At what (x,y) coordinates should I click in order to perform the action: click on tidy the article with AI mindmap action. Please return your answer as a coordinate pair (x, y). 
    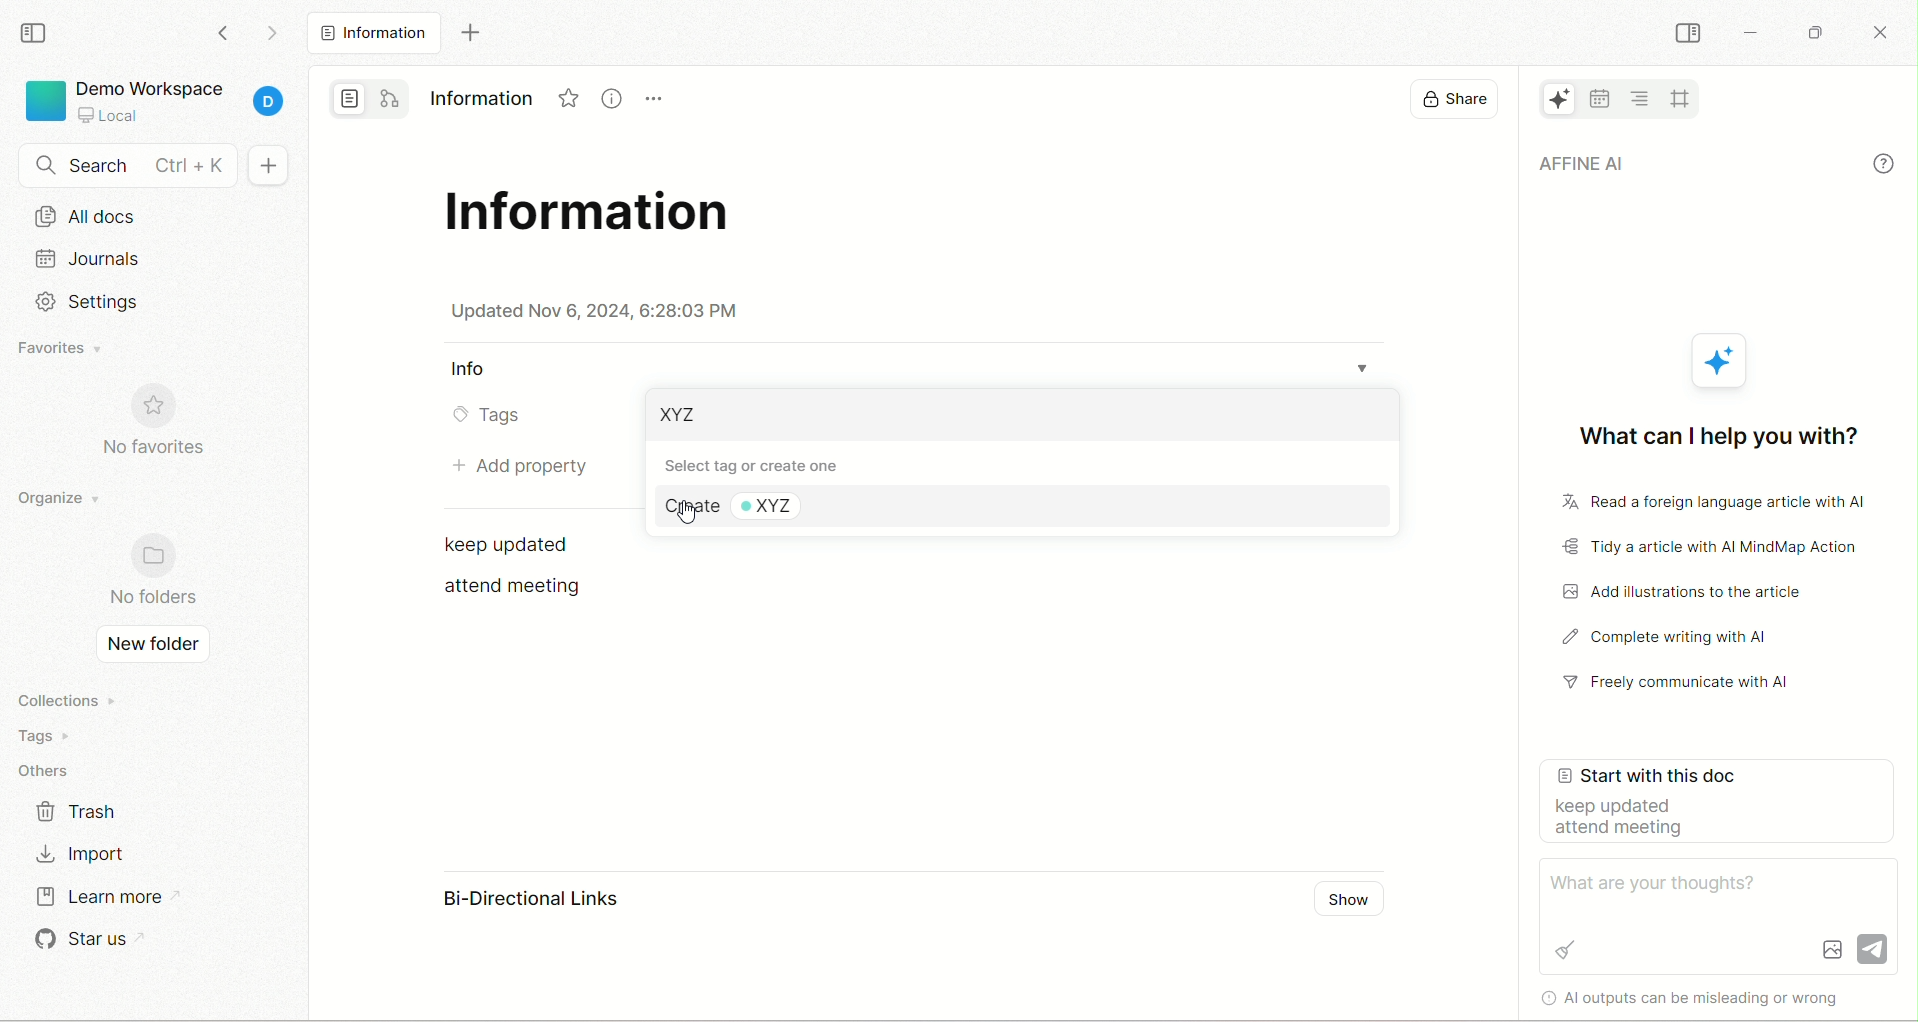
    Looking at the image, I should click on (1712, 549).